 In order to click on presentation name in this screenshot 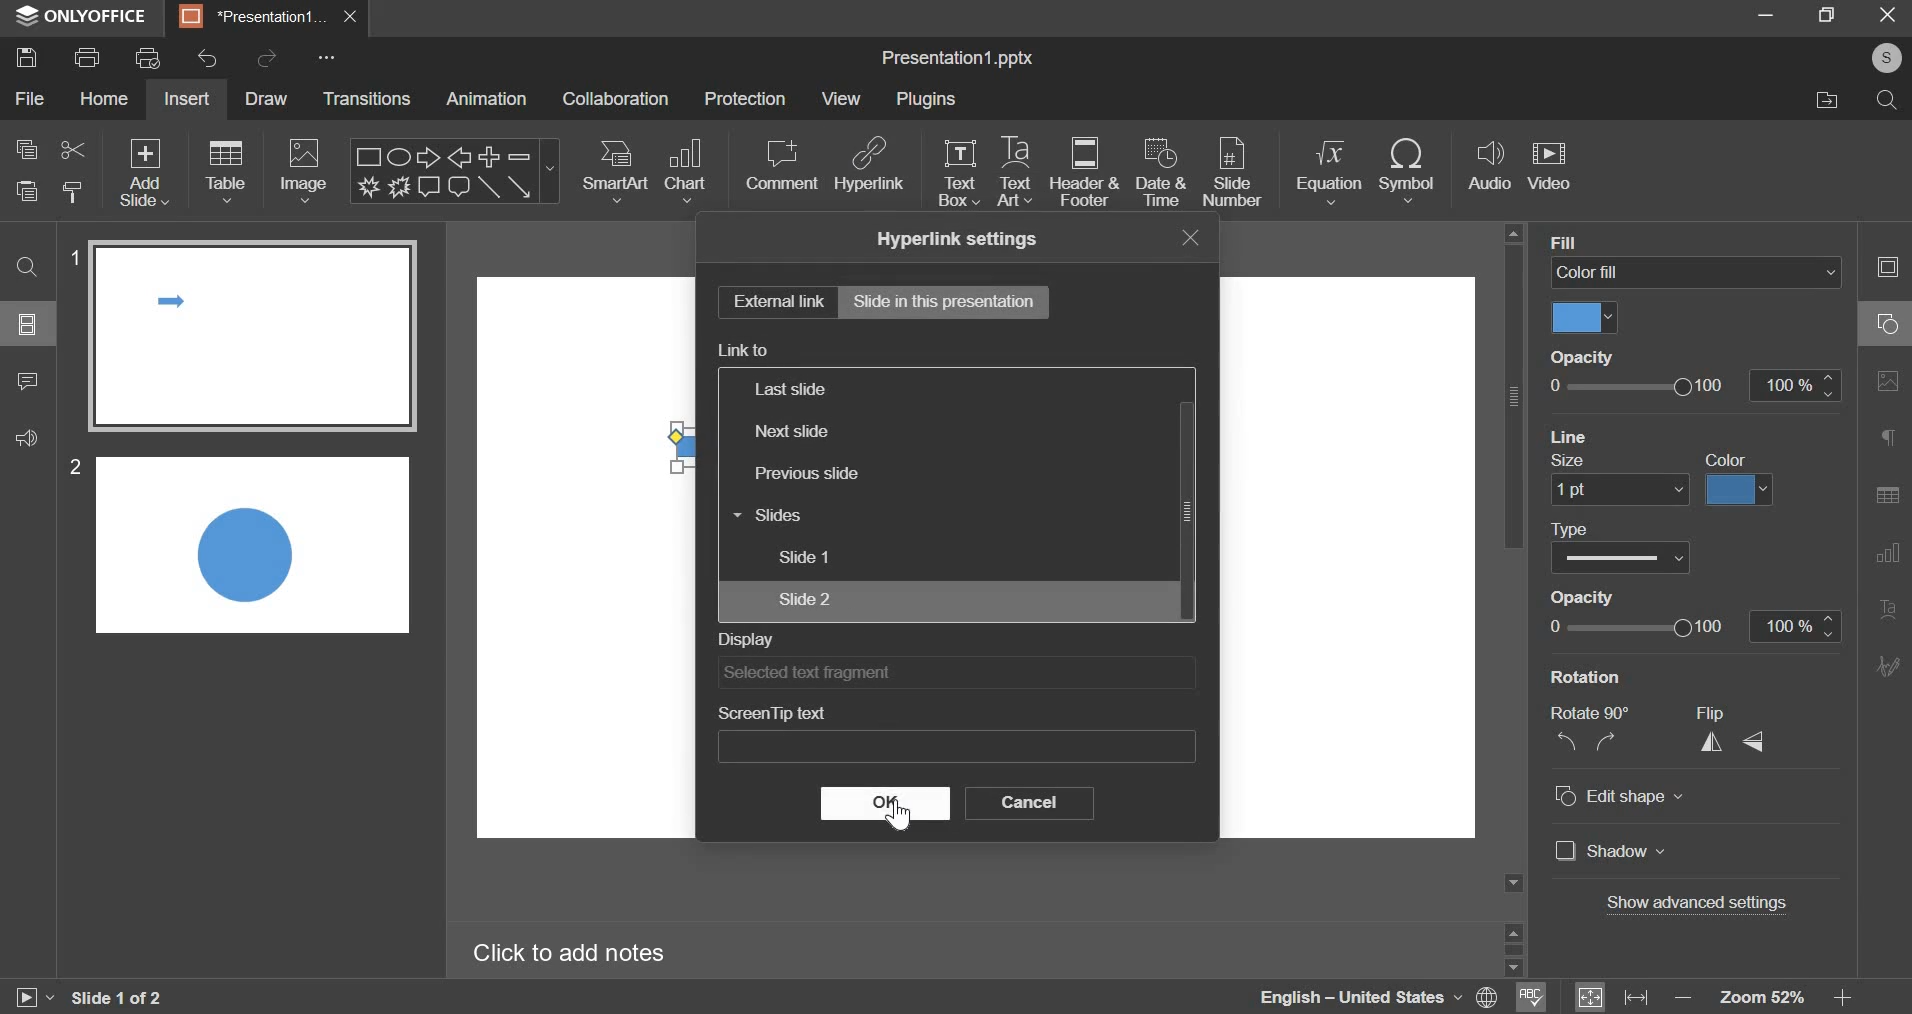, I will do `click(960, 58)`.